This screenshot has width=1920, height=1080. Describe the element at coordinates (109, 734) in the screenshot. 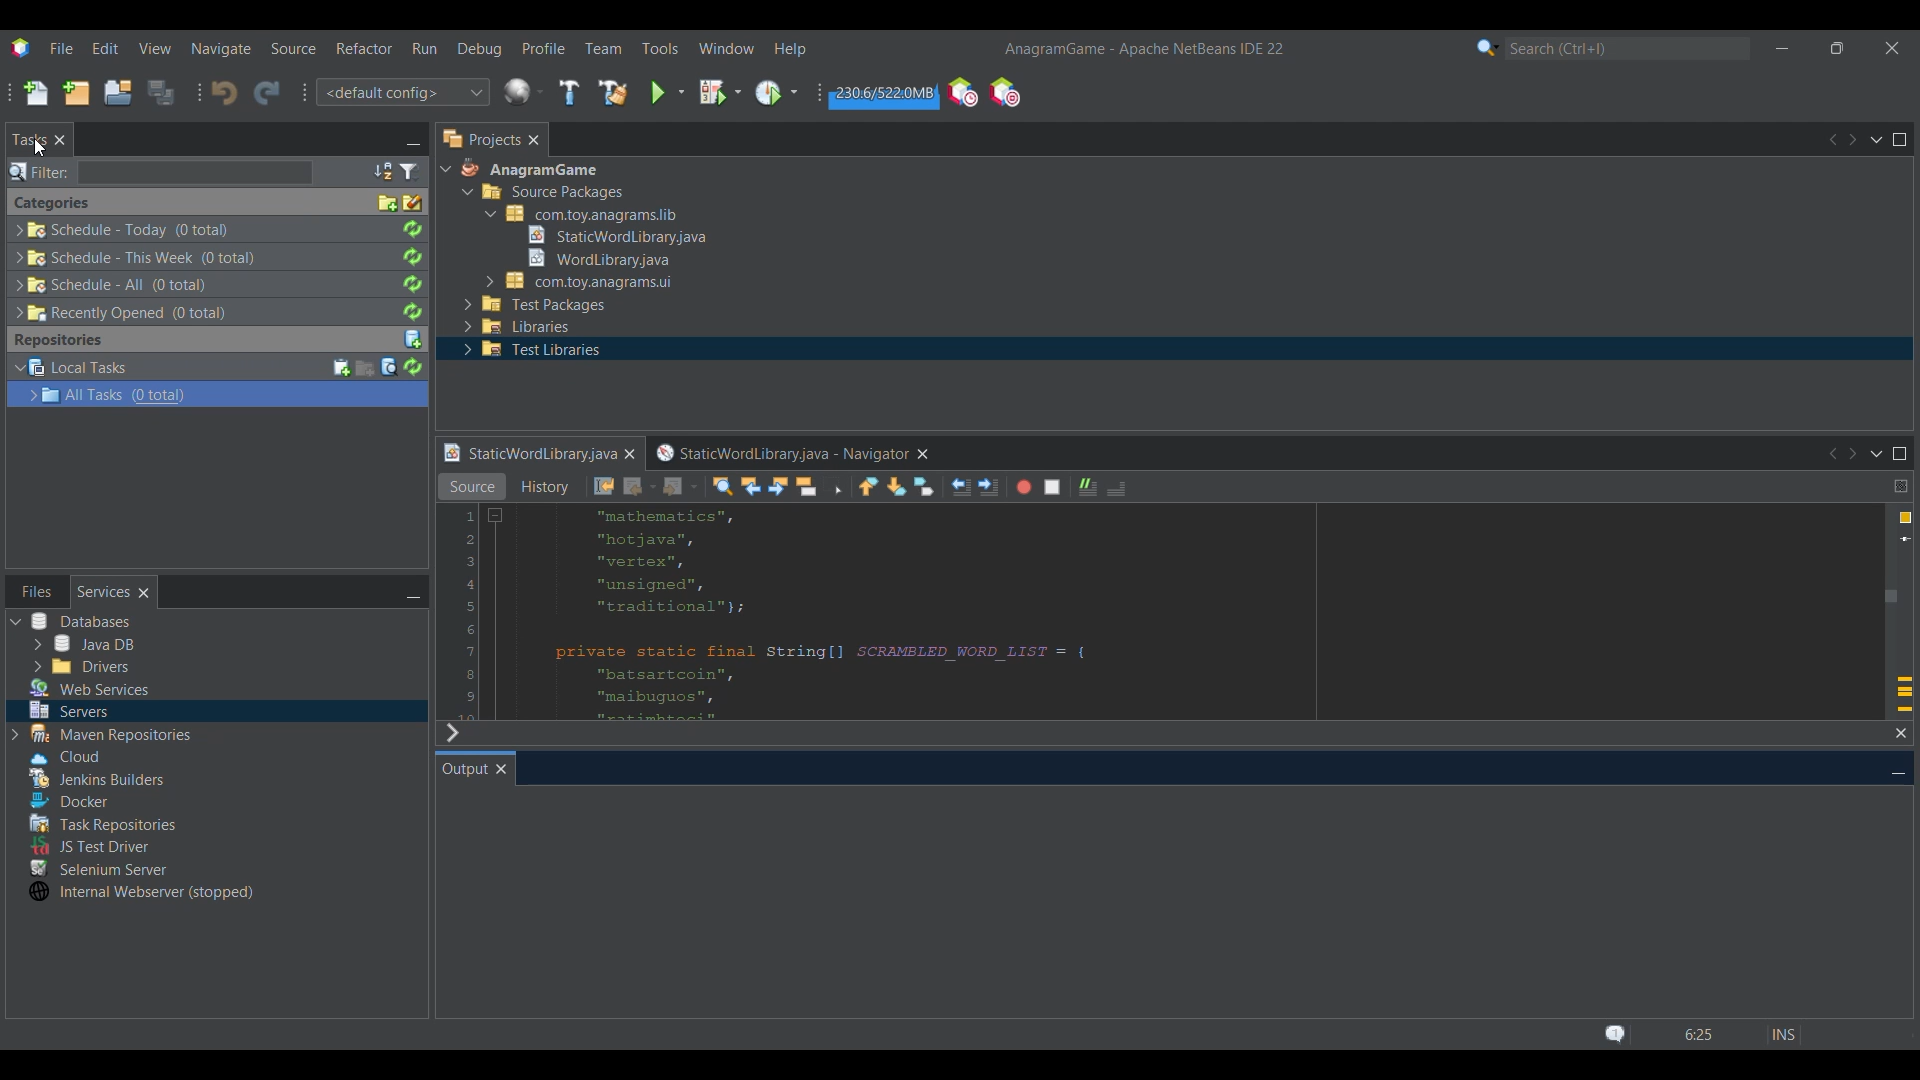

I see `` at that location.